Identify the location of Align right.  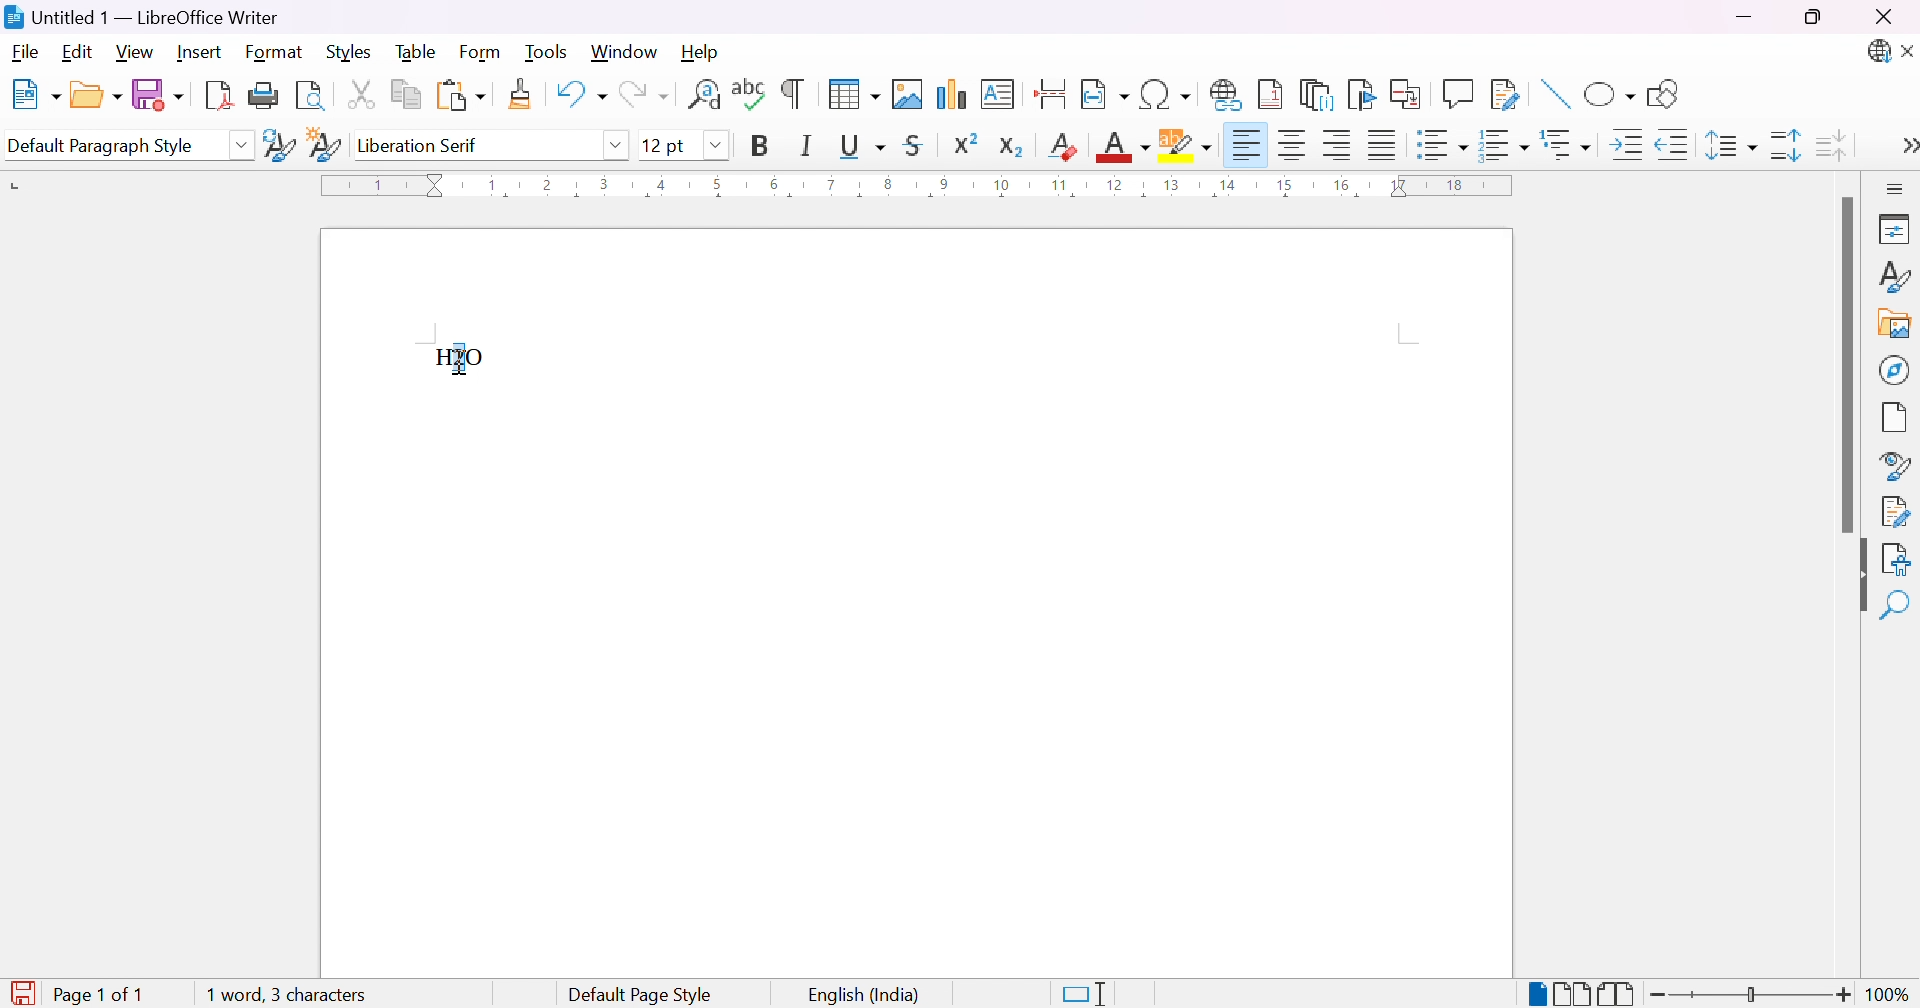
(1339, 146).